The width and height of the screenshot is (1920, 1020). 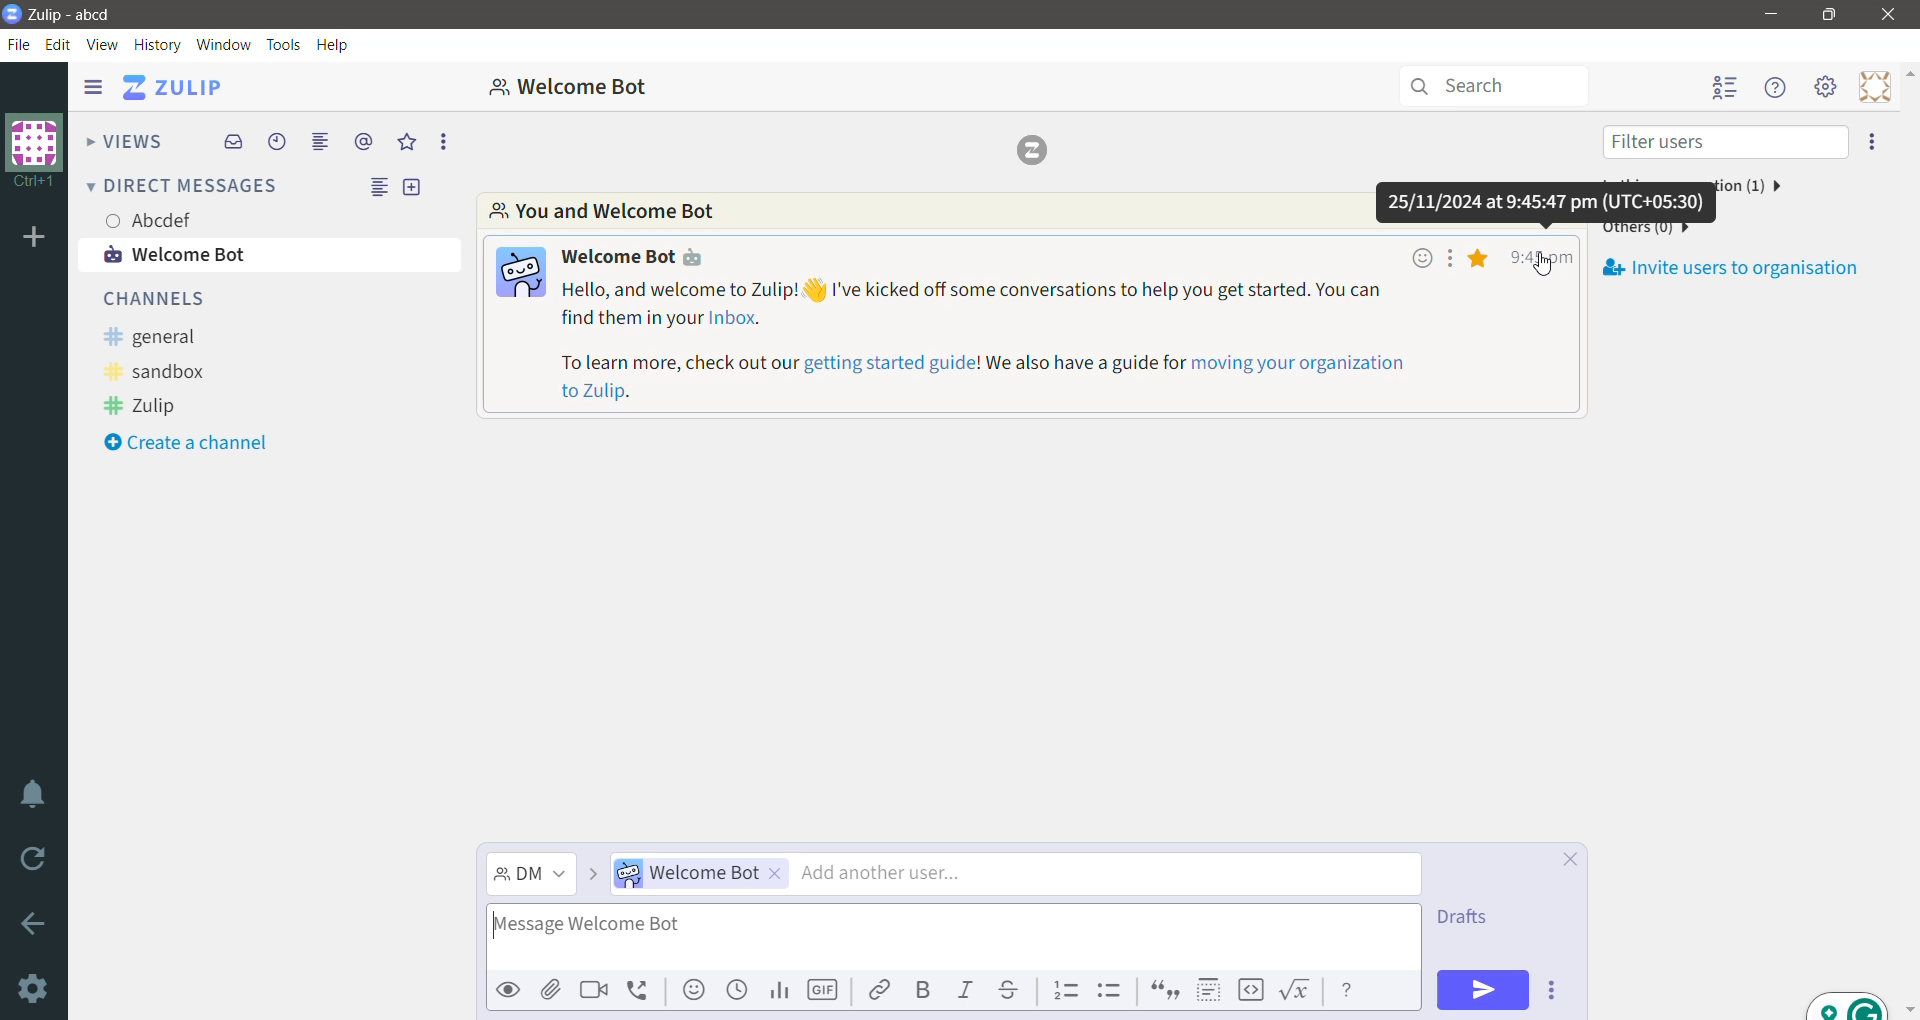 I want to click on Recent Conversations, so click(x=278, y=141).